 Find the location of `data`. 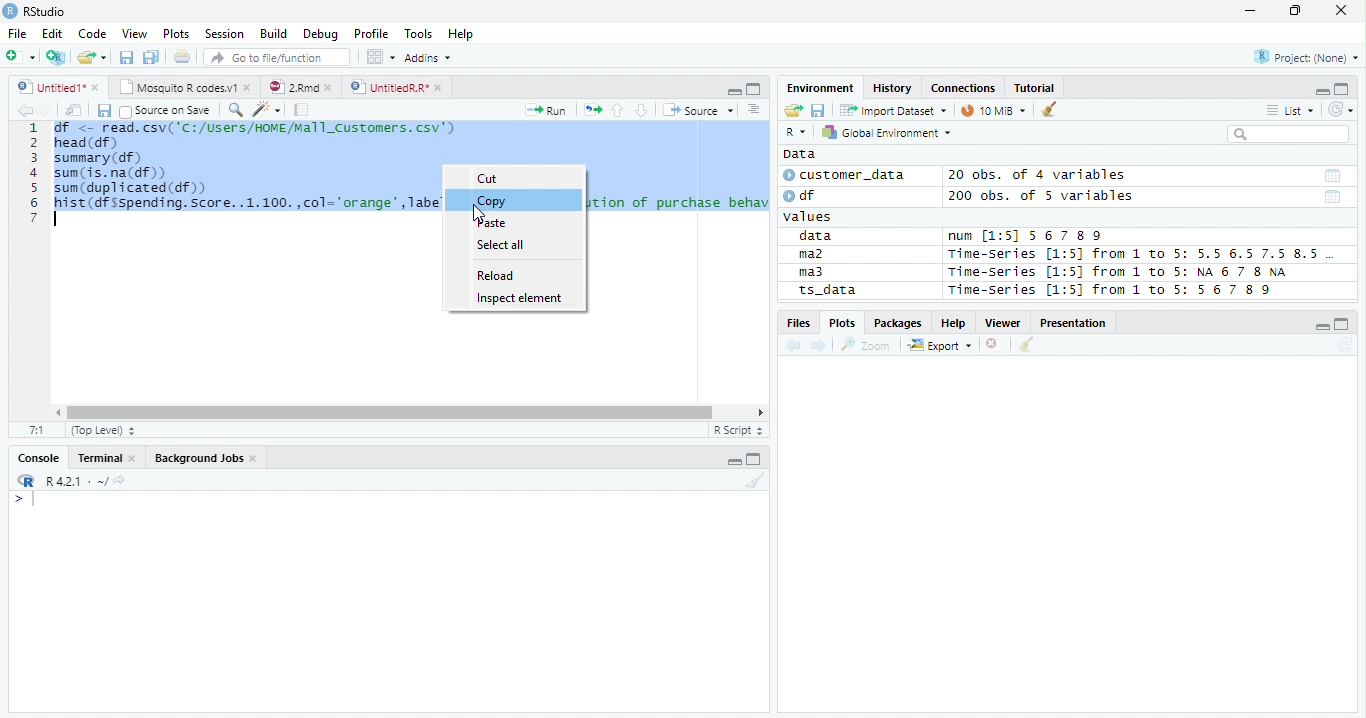

data is located at coordinates (819, 237).